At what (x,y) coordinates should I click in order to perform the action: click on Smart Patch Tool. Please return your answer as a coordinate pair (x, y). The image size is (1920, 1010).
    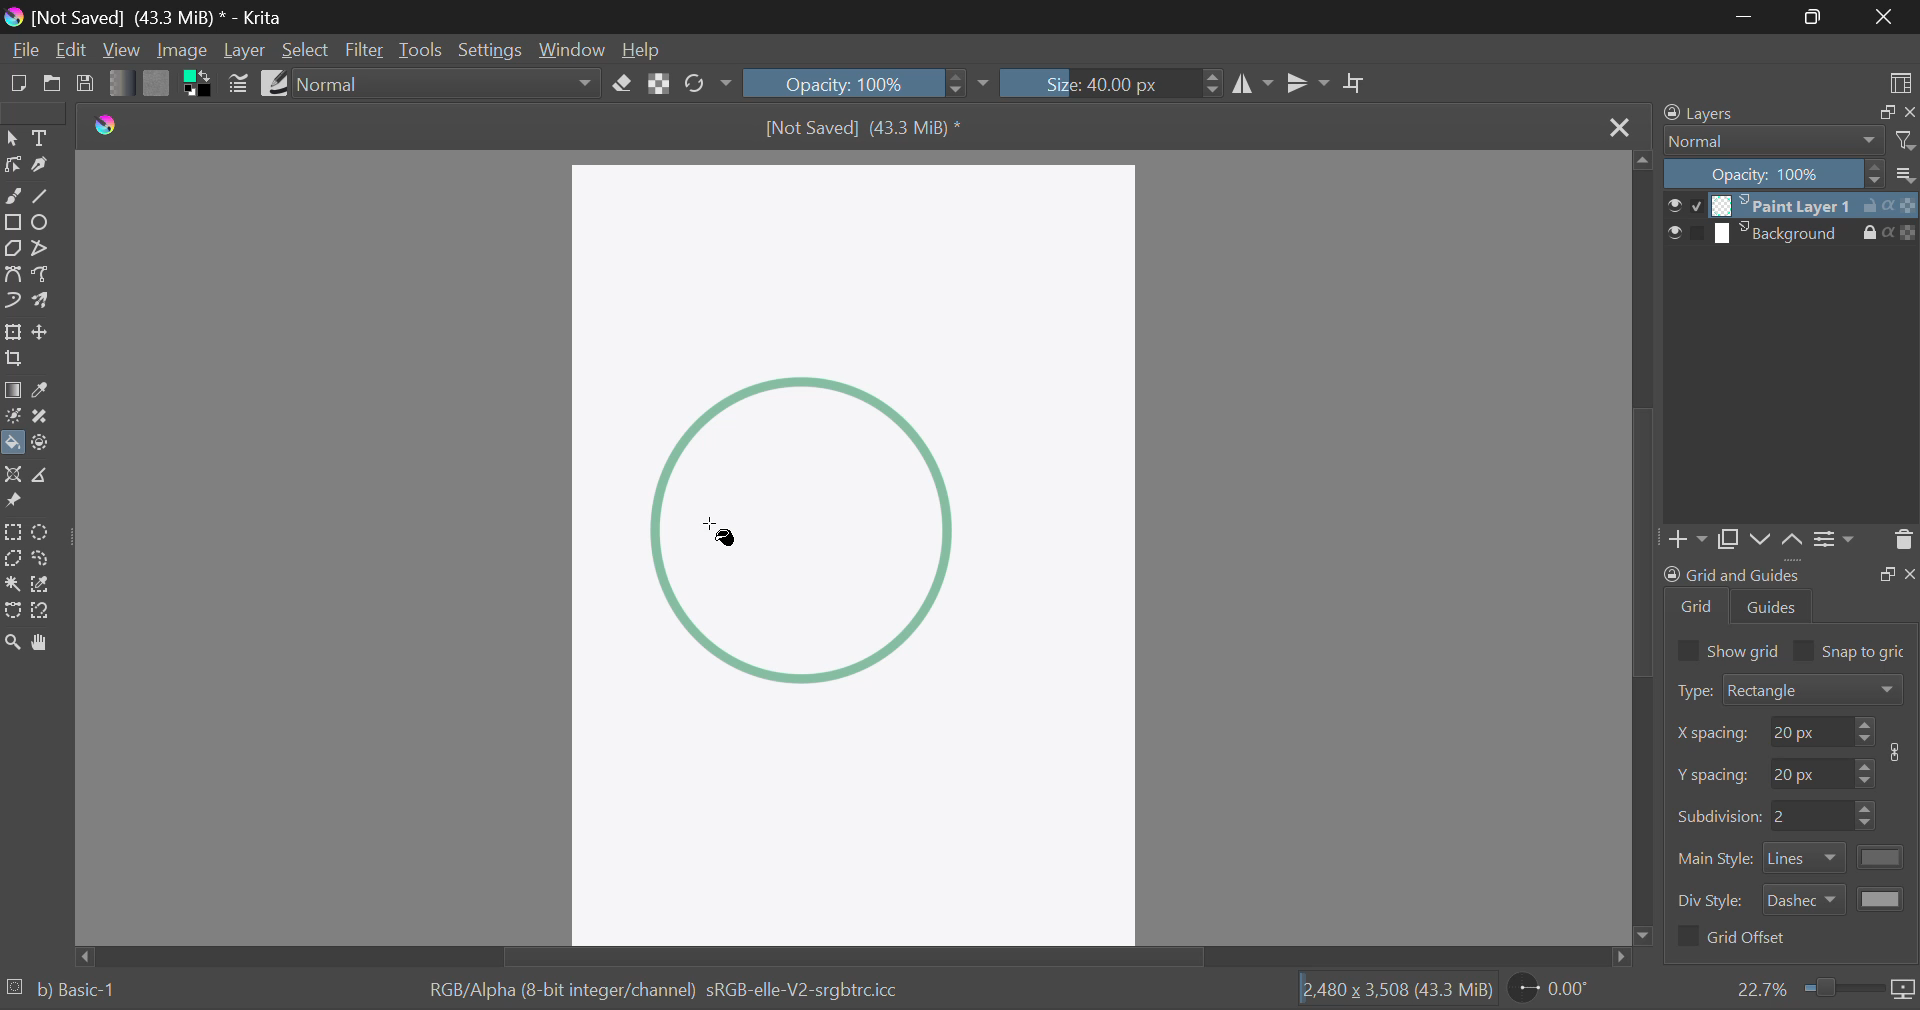
    Looking at the image, I should click on (41, 417).